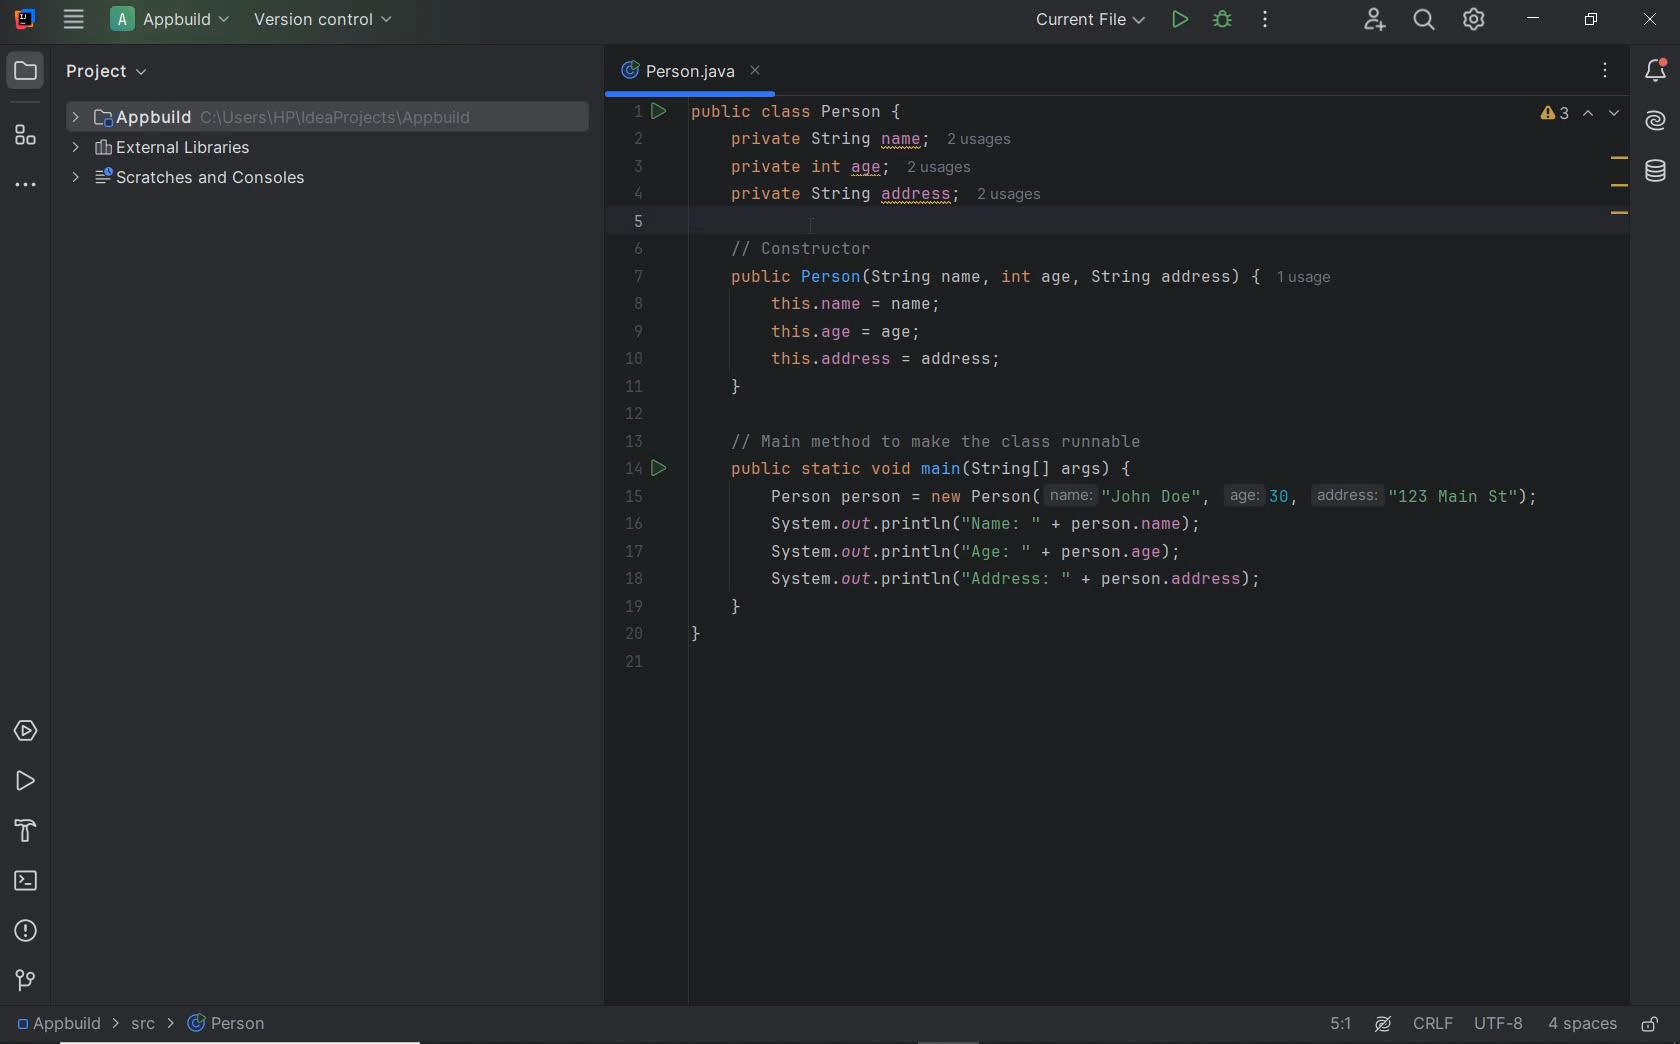  Describe the element at coordinates (1581, 1023) in the screenshot. I see `indent` at that location.